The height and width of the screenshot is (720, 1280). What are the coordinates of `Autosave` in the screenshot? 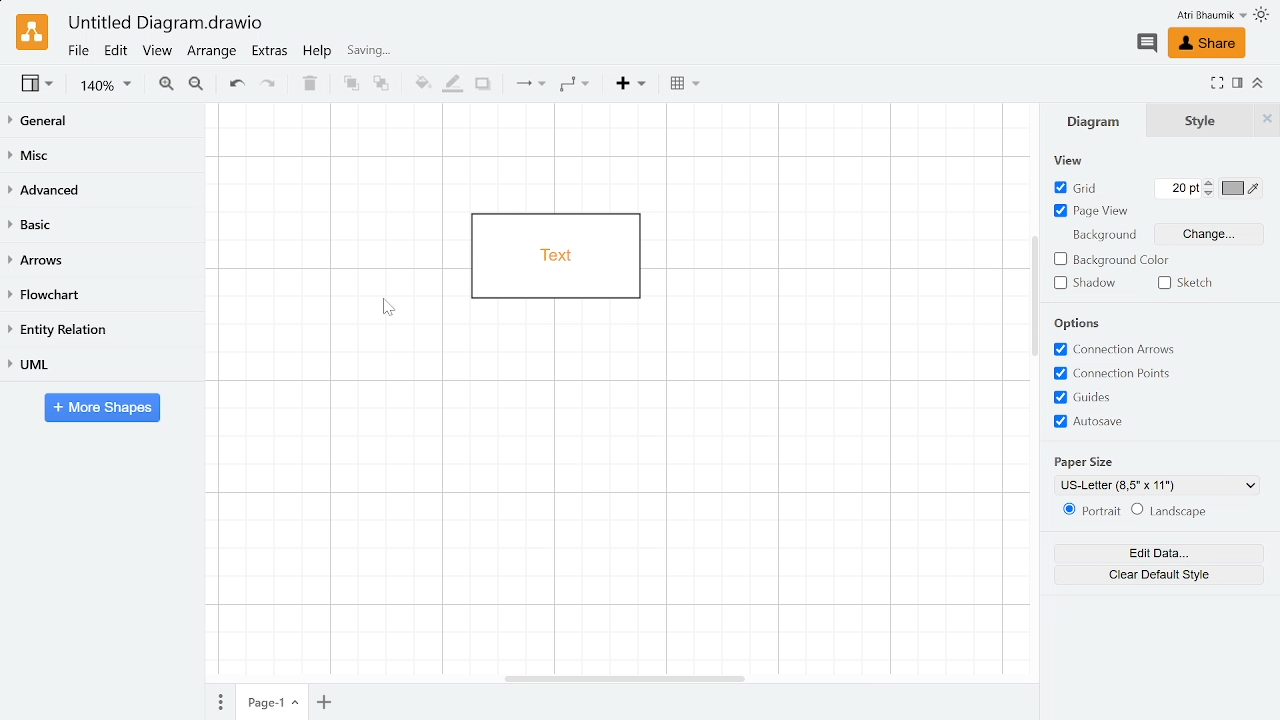 It's located at (1121, 423).